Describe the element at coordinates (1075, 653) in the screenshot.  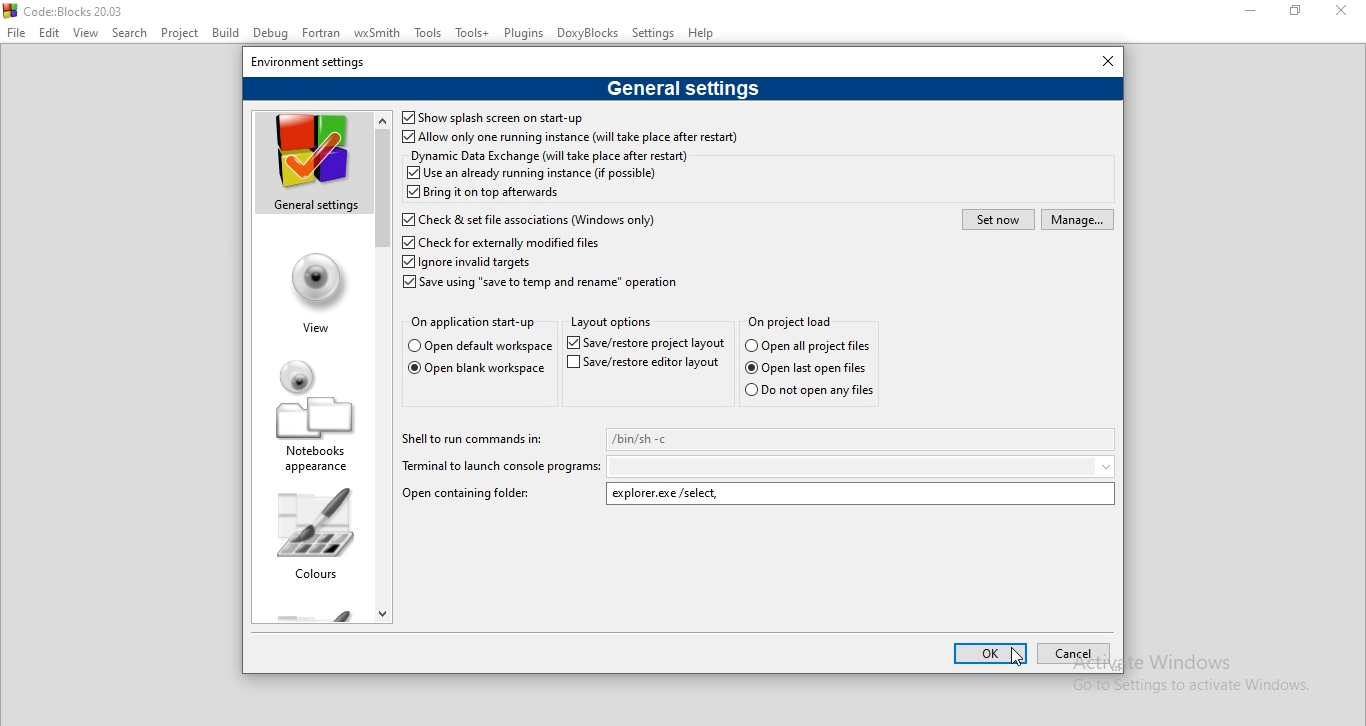
I see `cancel` at that location.